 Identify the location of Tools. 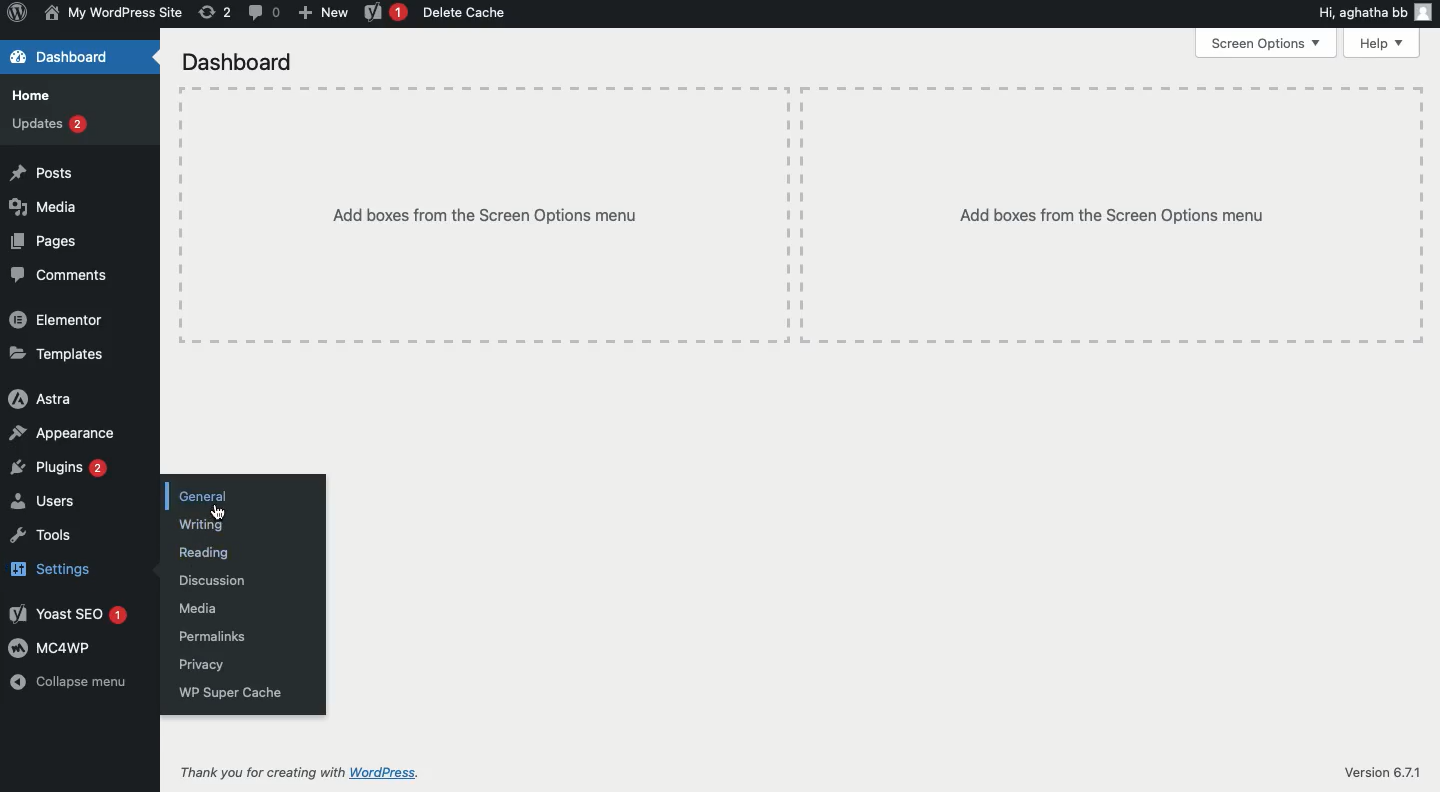
(39, 536).